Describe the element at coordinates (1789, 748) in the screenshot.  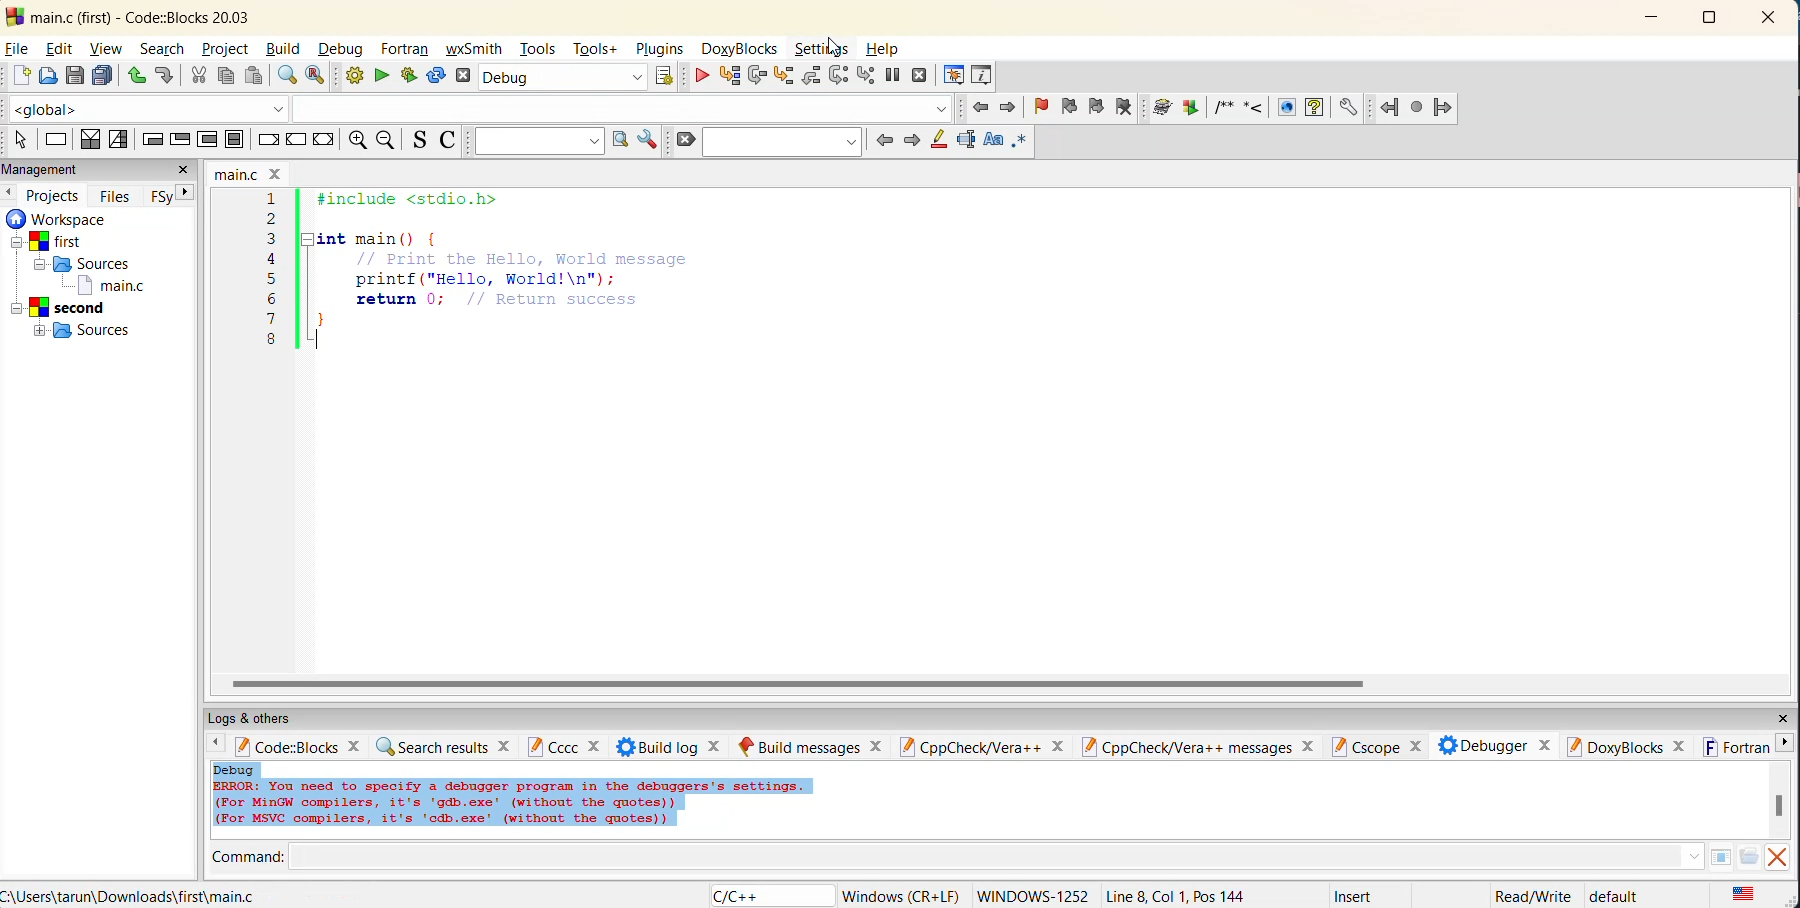
I see `next` at that location.